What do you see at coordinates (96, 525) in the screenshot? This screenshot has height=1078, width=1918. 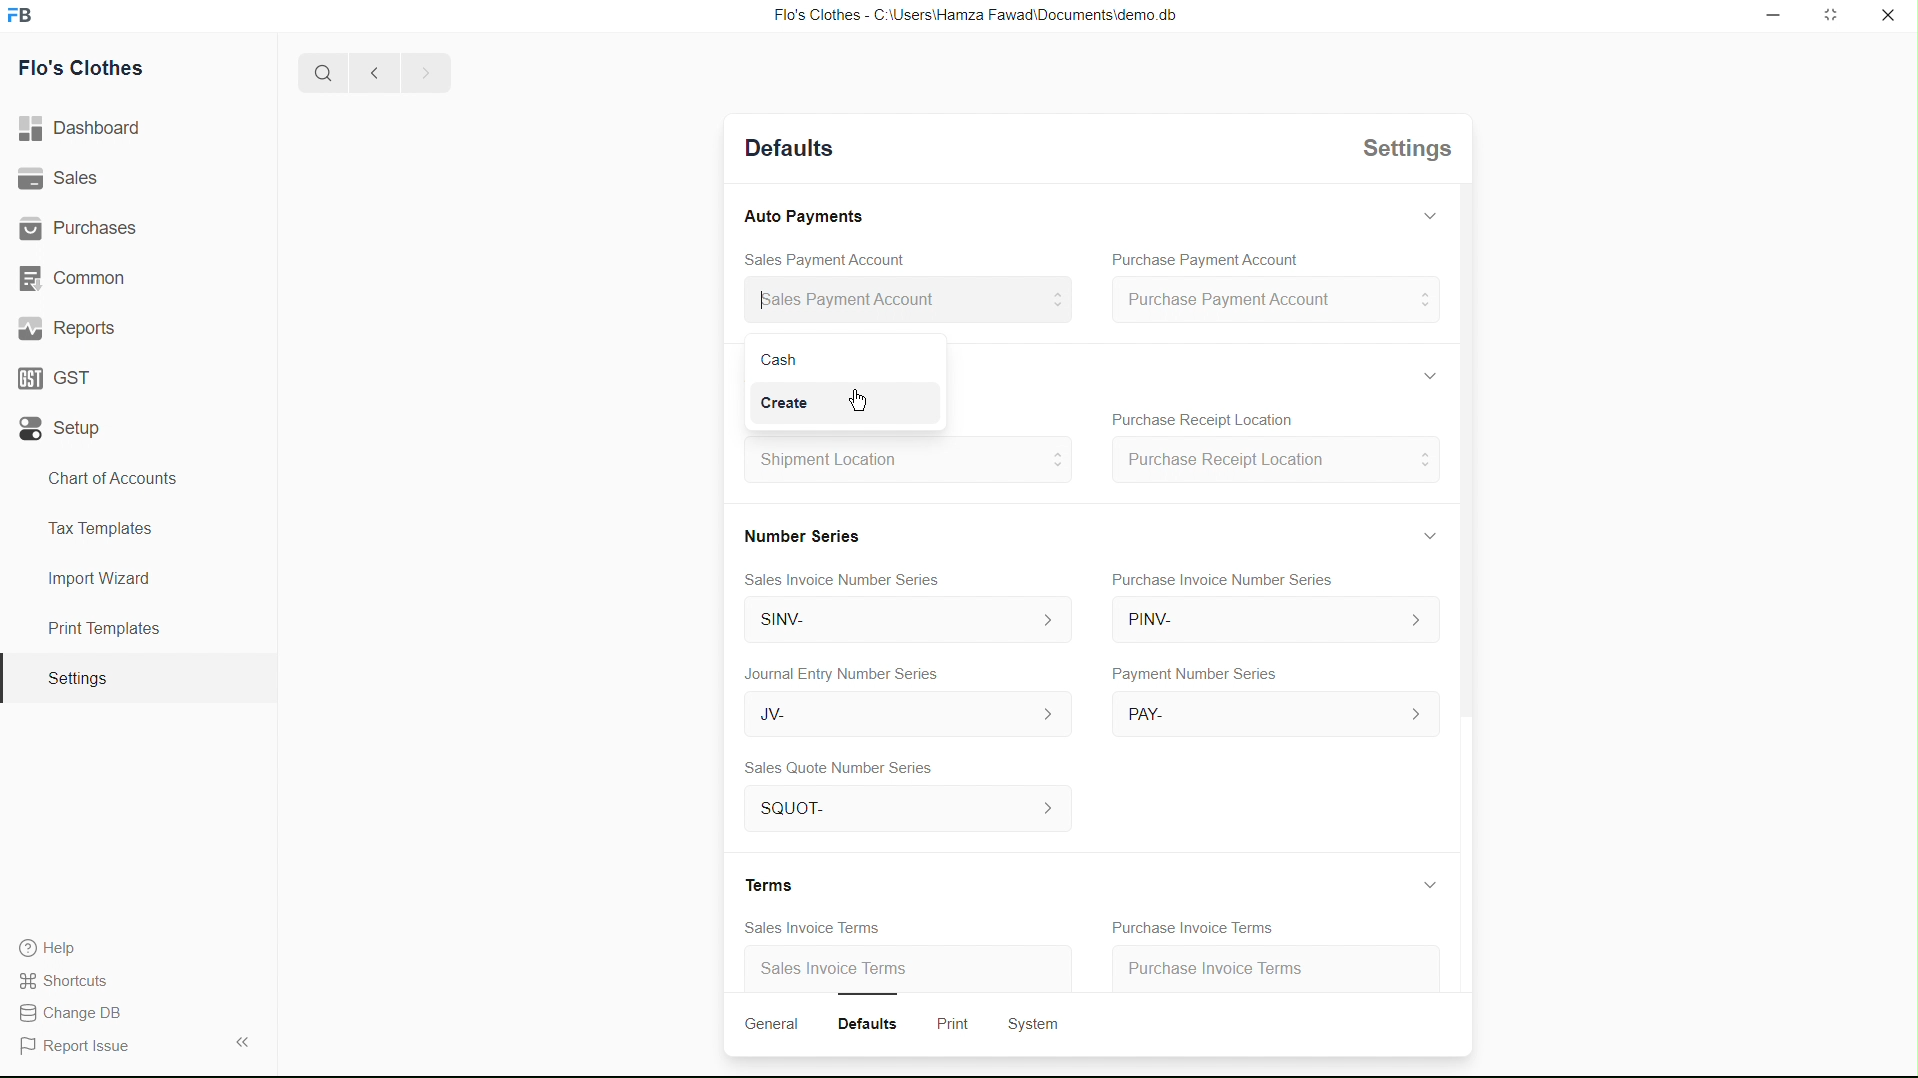 I see `Tax Templates` at bounding box center [96, 525].